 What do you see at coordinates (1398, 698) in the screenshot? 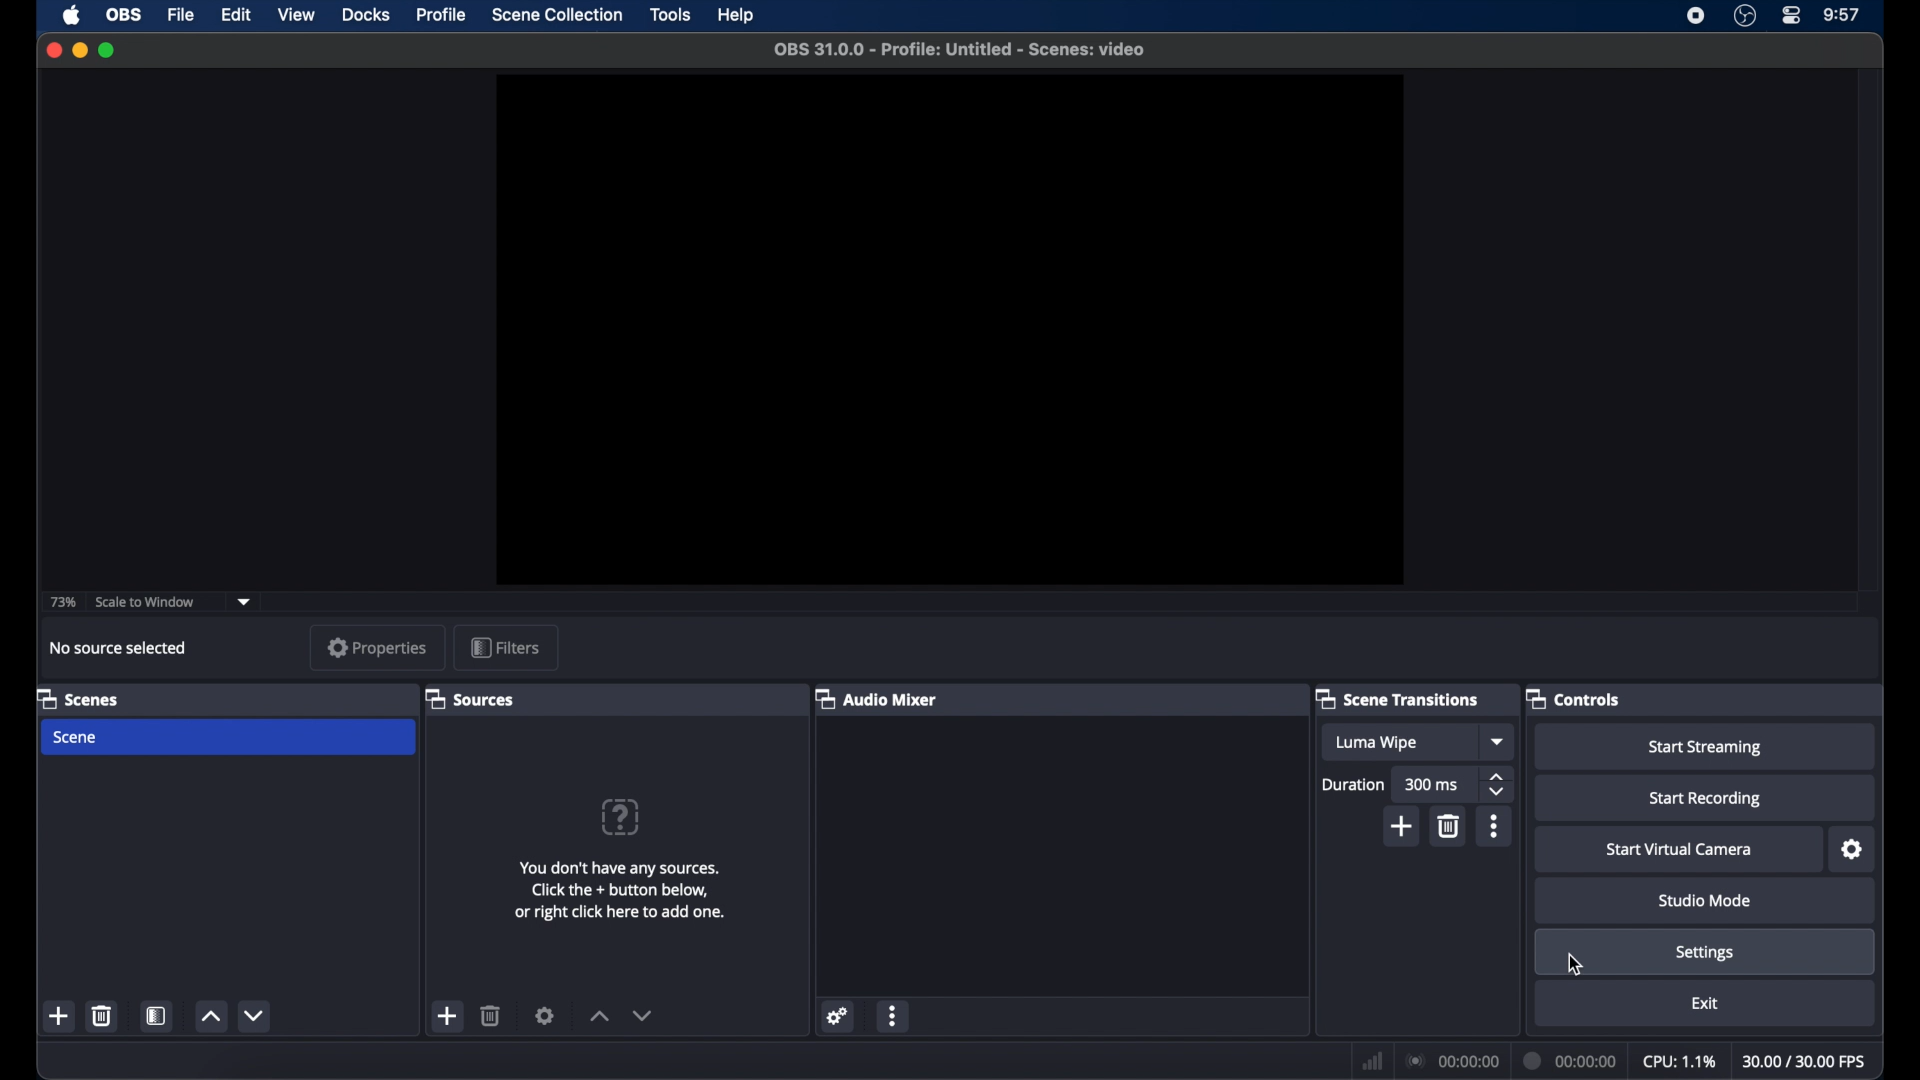
I see `scene transitions` at bounding box center [1398, 698].